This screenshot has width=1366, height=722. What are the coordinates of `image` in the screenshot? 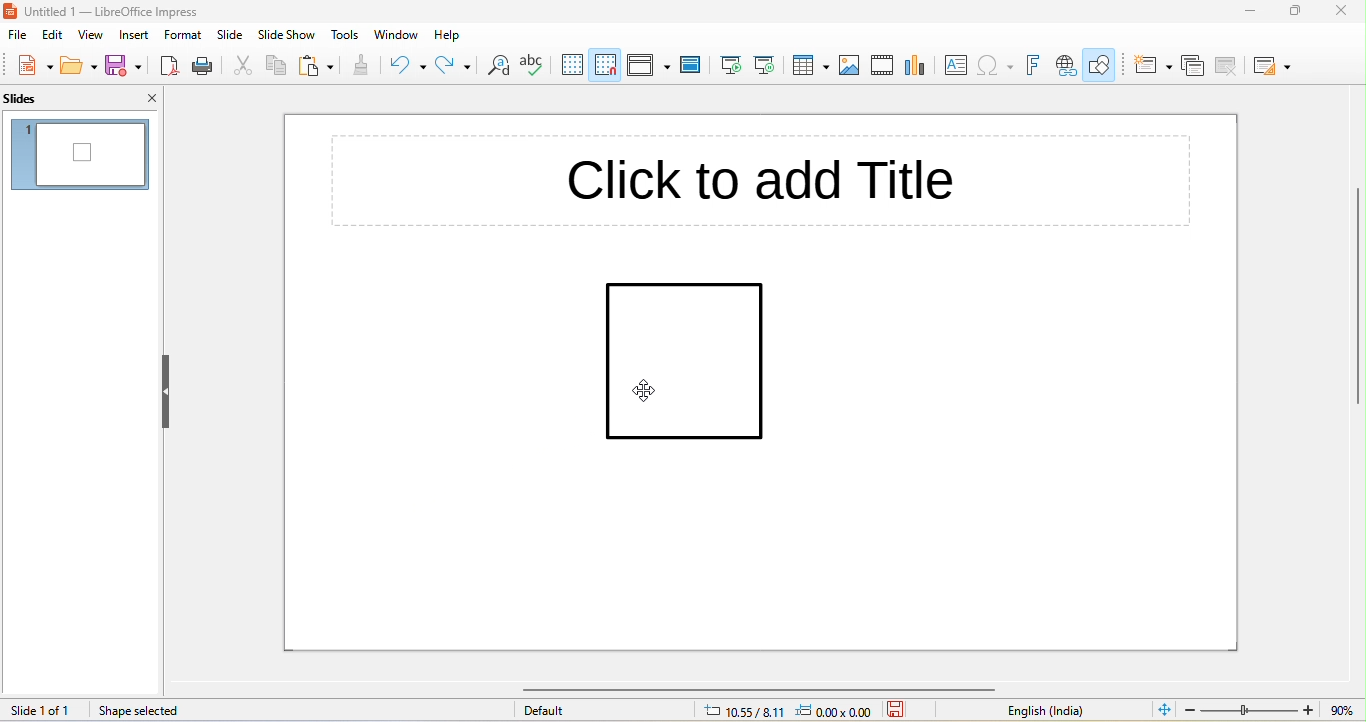 It's located at (850, 66).